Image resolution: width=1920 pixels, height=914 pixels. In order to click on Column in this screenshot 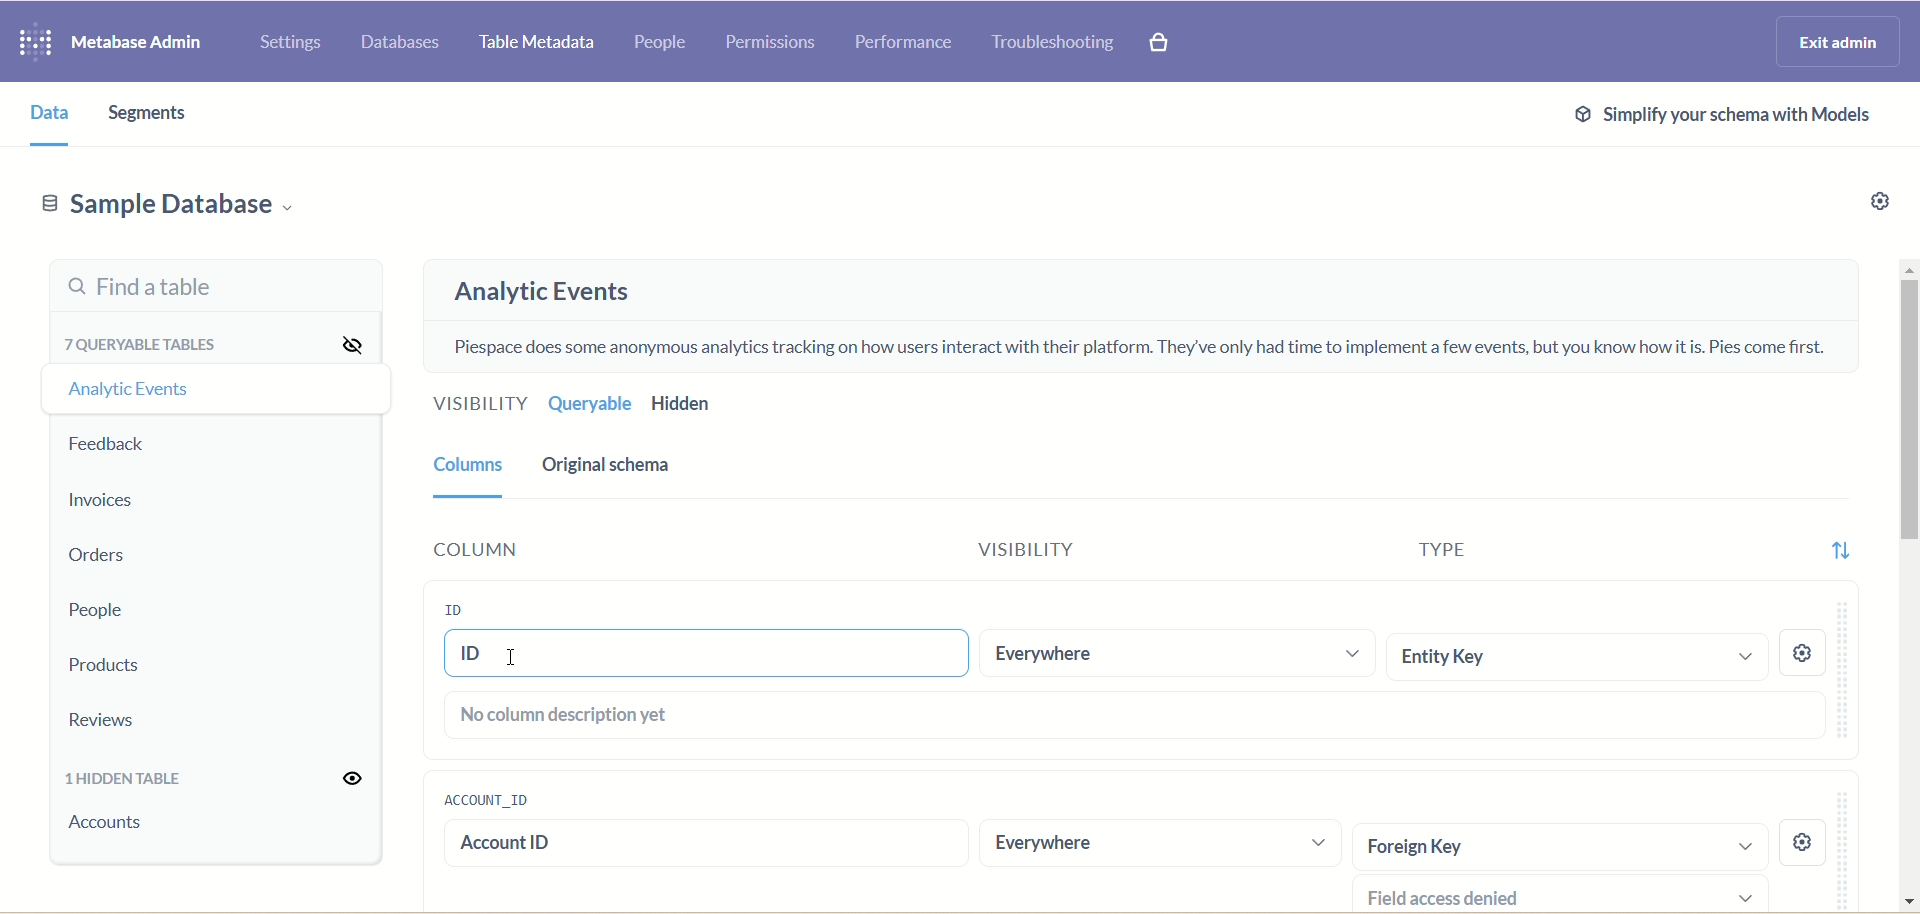, I will do `click(566, 552)`.